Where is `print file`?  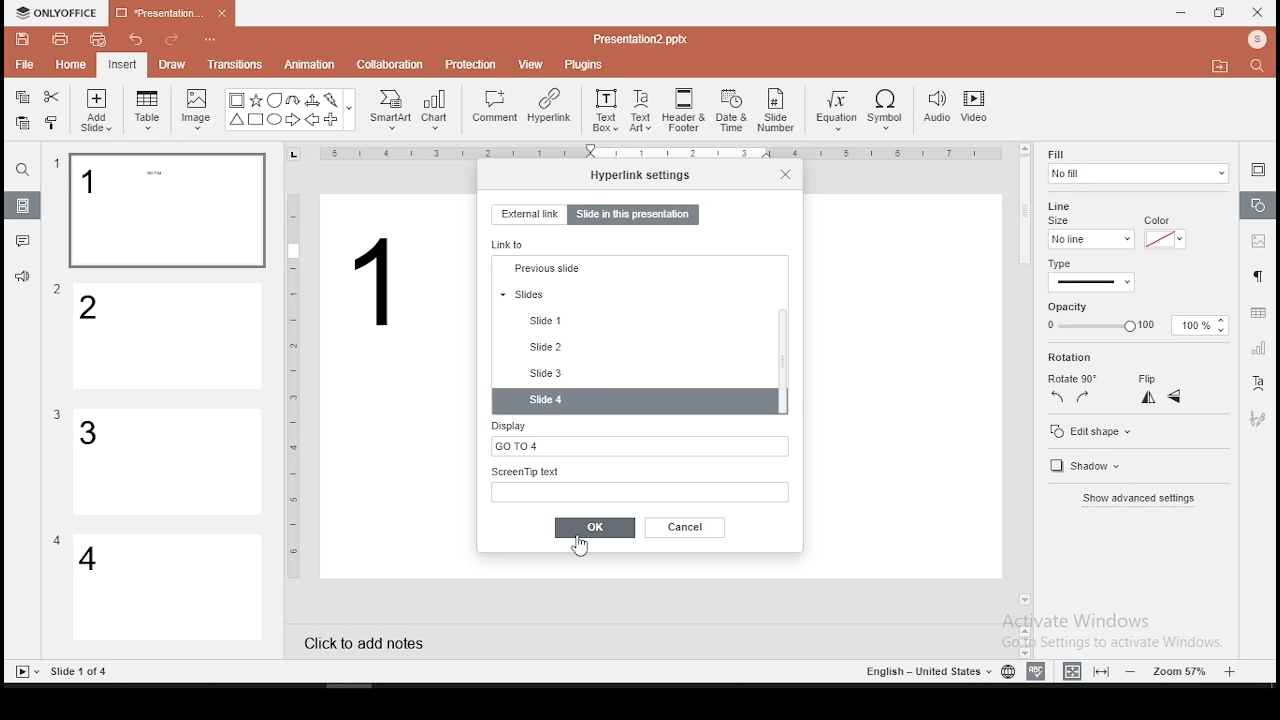
print file is located at coordinates (60, 37).